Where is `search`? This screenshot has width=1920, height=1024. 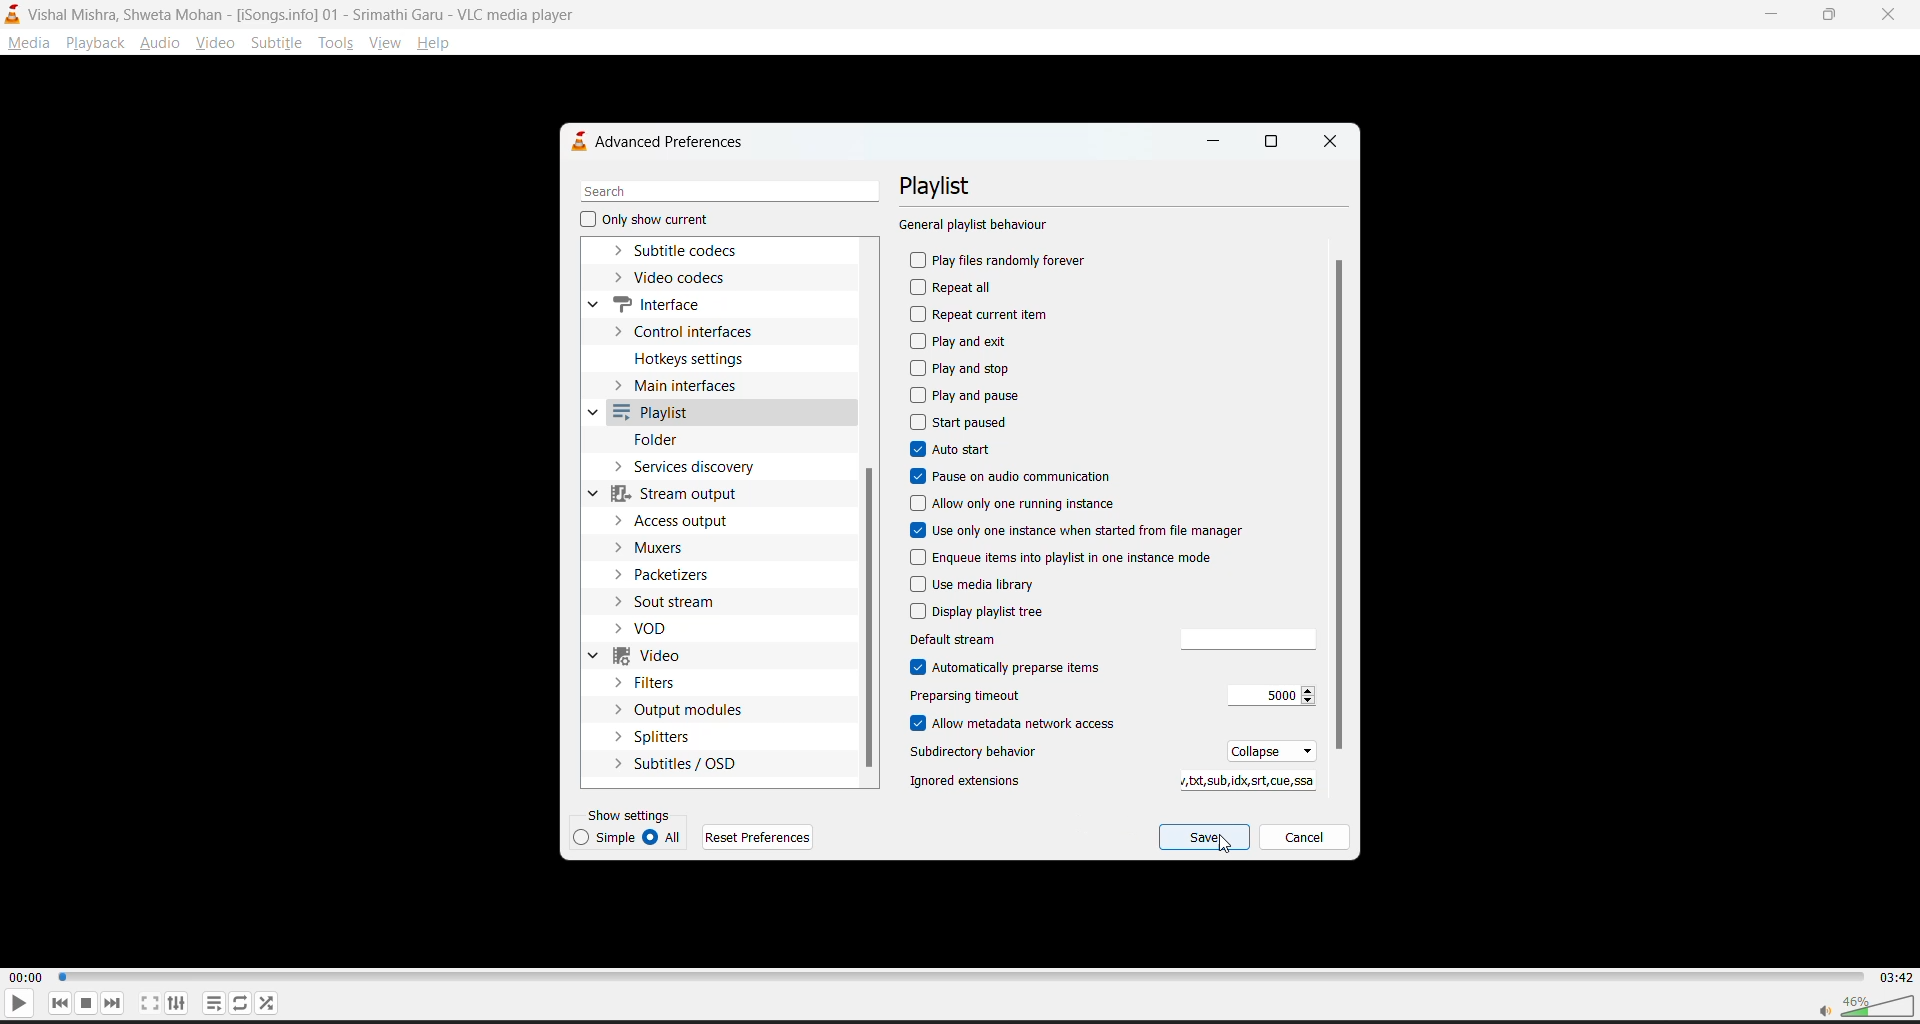
search is located at coordinates (728, 192).